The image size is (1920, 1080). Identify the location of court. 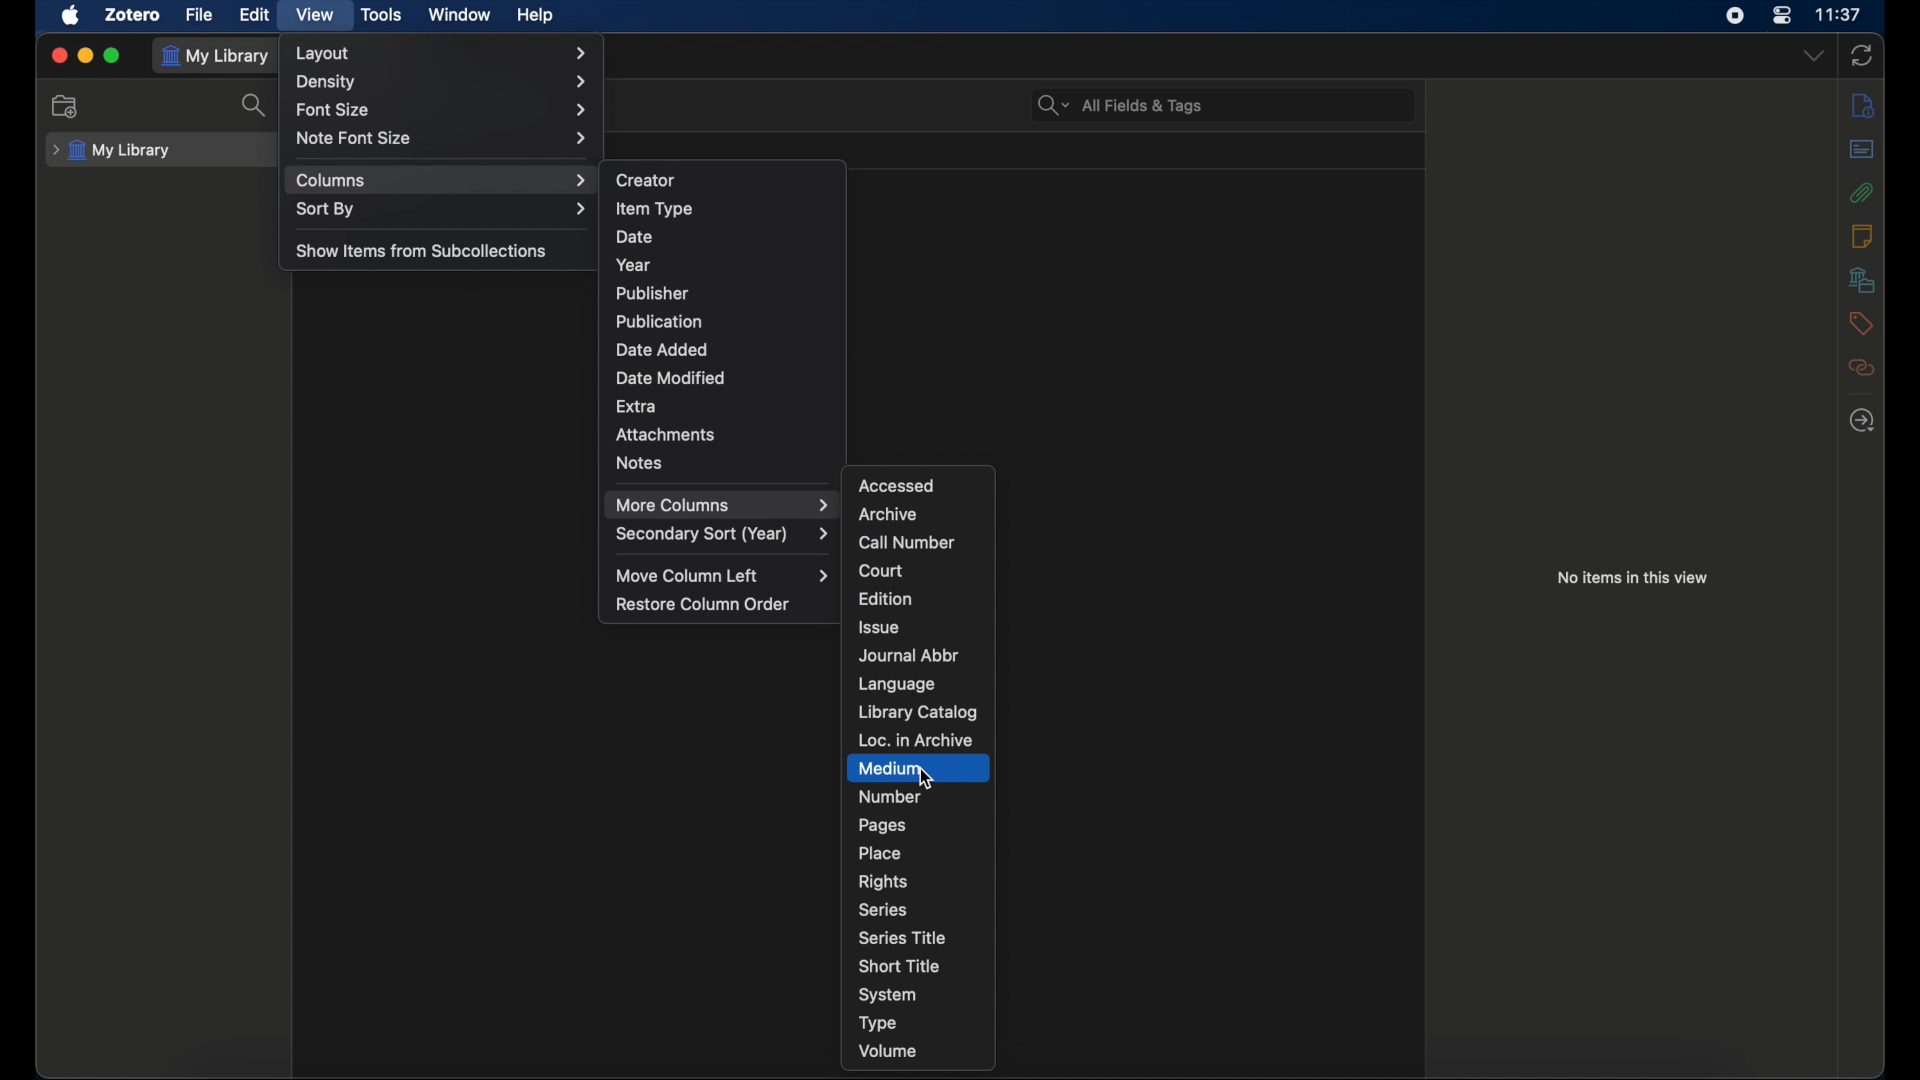
(881, 570).